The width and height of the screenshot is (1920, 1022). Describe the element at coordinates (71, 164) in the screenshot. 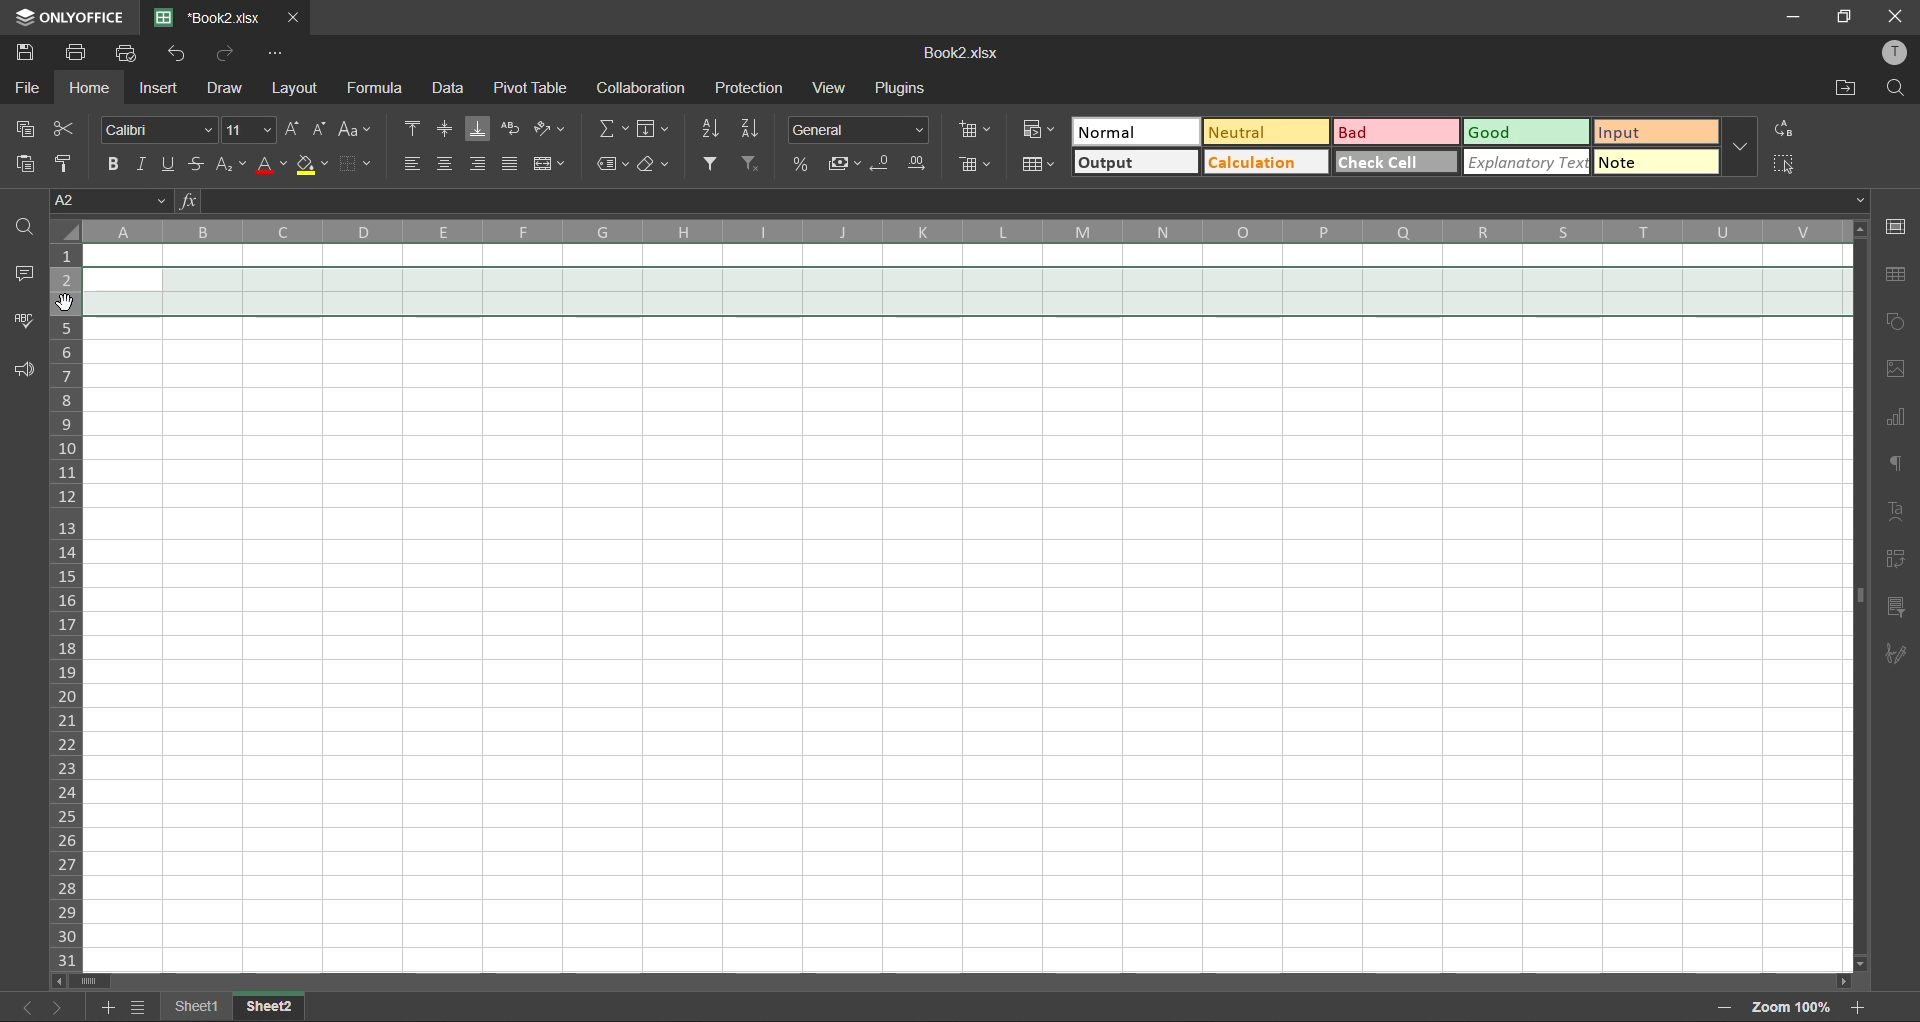

I see `copy style` at that location.